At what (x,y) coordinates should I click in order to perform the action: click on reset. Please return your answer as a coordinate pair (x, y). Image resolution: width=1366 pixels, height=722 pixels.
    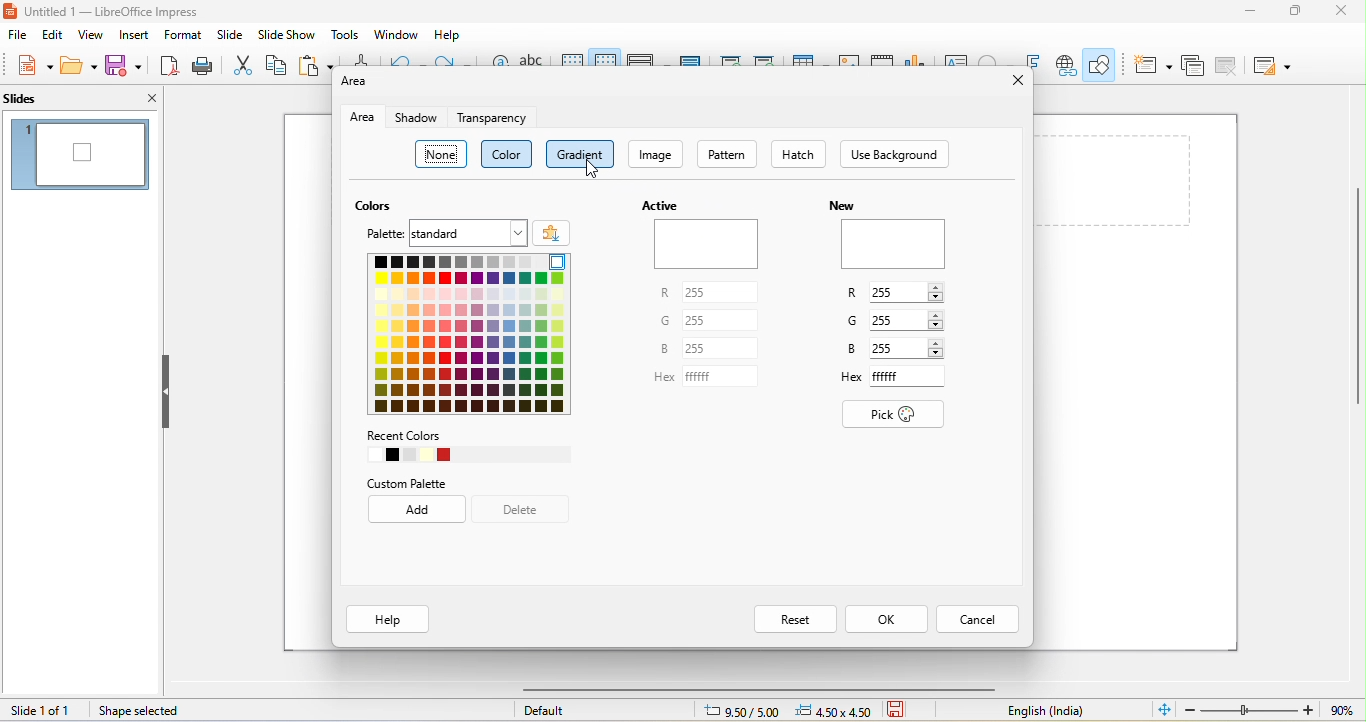
    Looking at the image, I should click on (795, 619).